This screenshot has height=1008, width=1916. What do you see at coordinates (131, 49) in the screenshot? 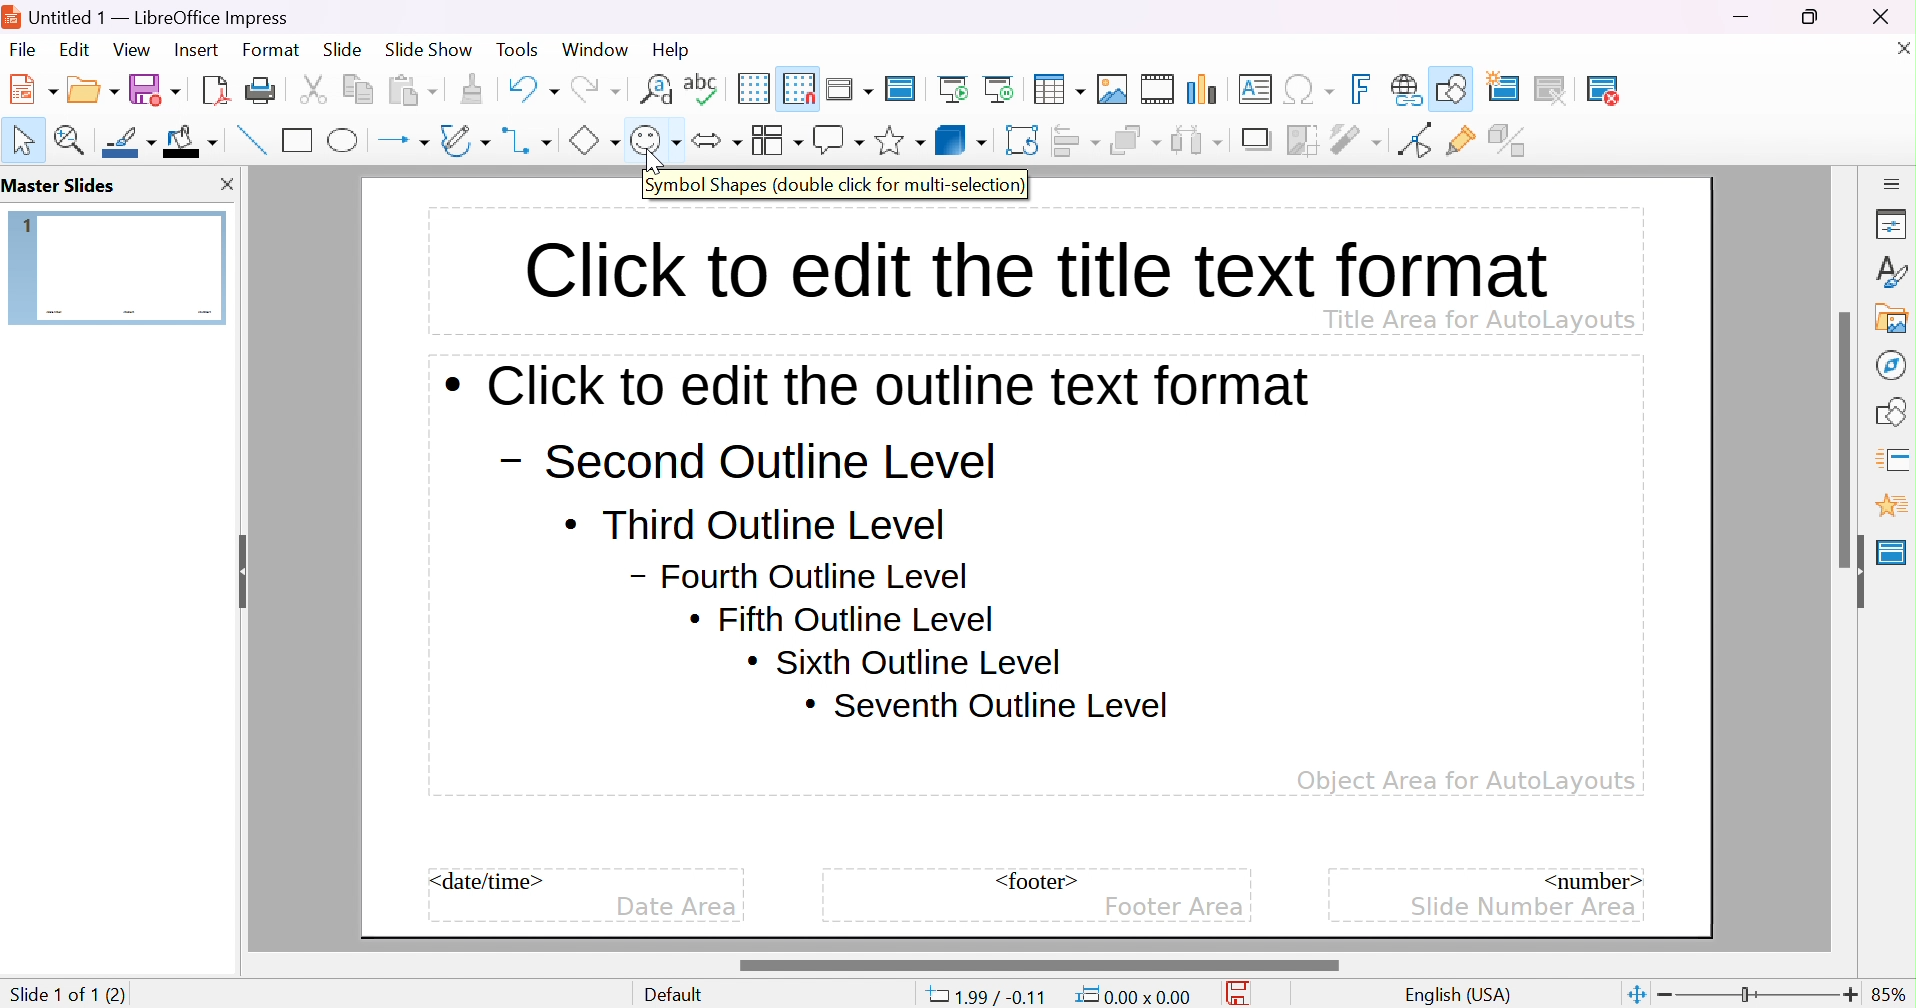
I see `view` at bounding box center [131, 49].